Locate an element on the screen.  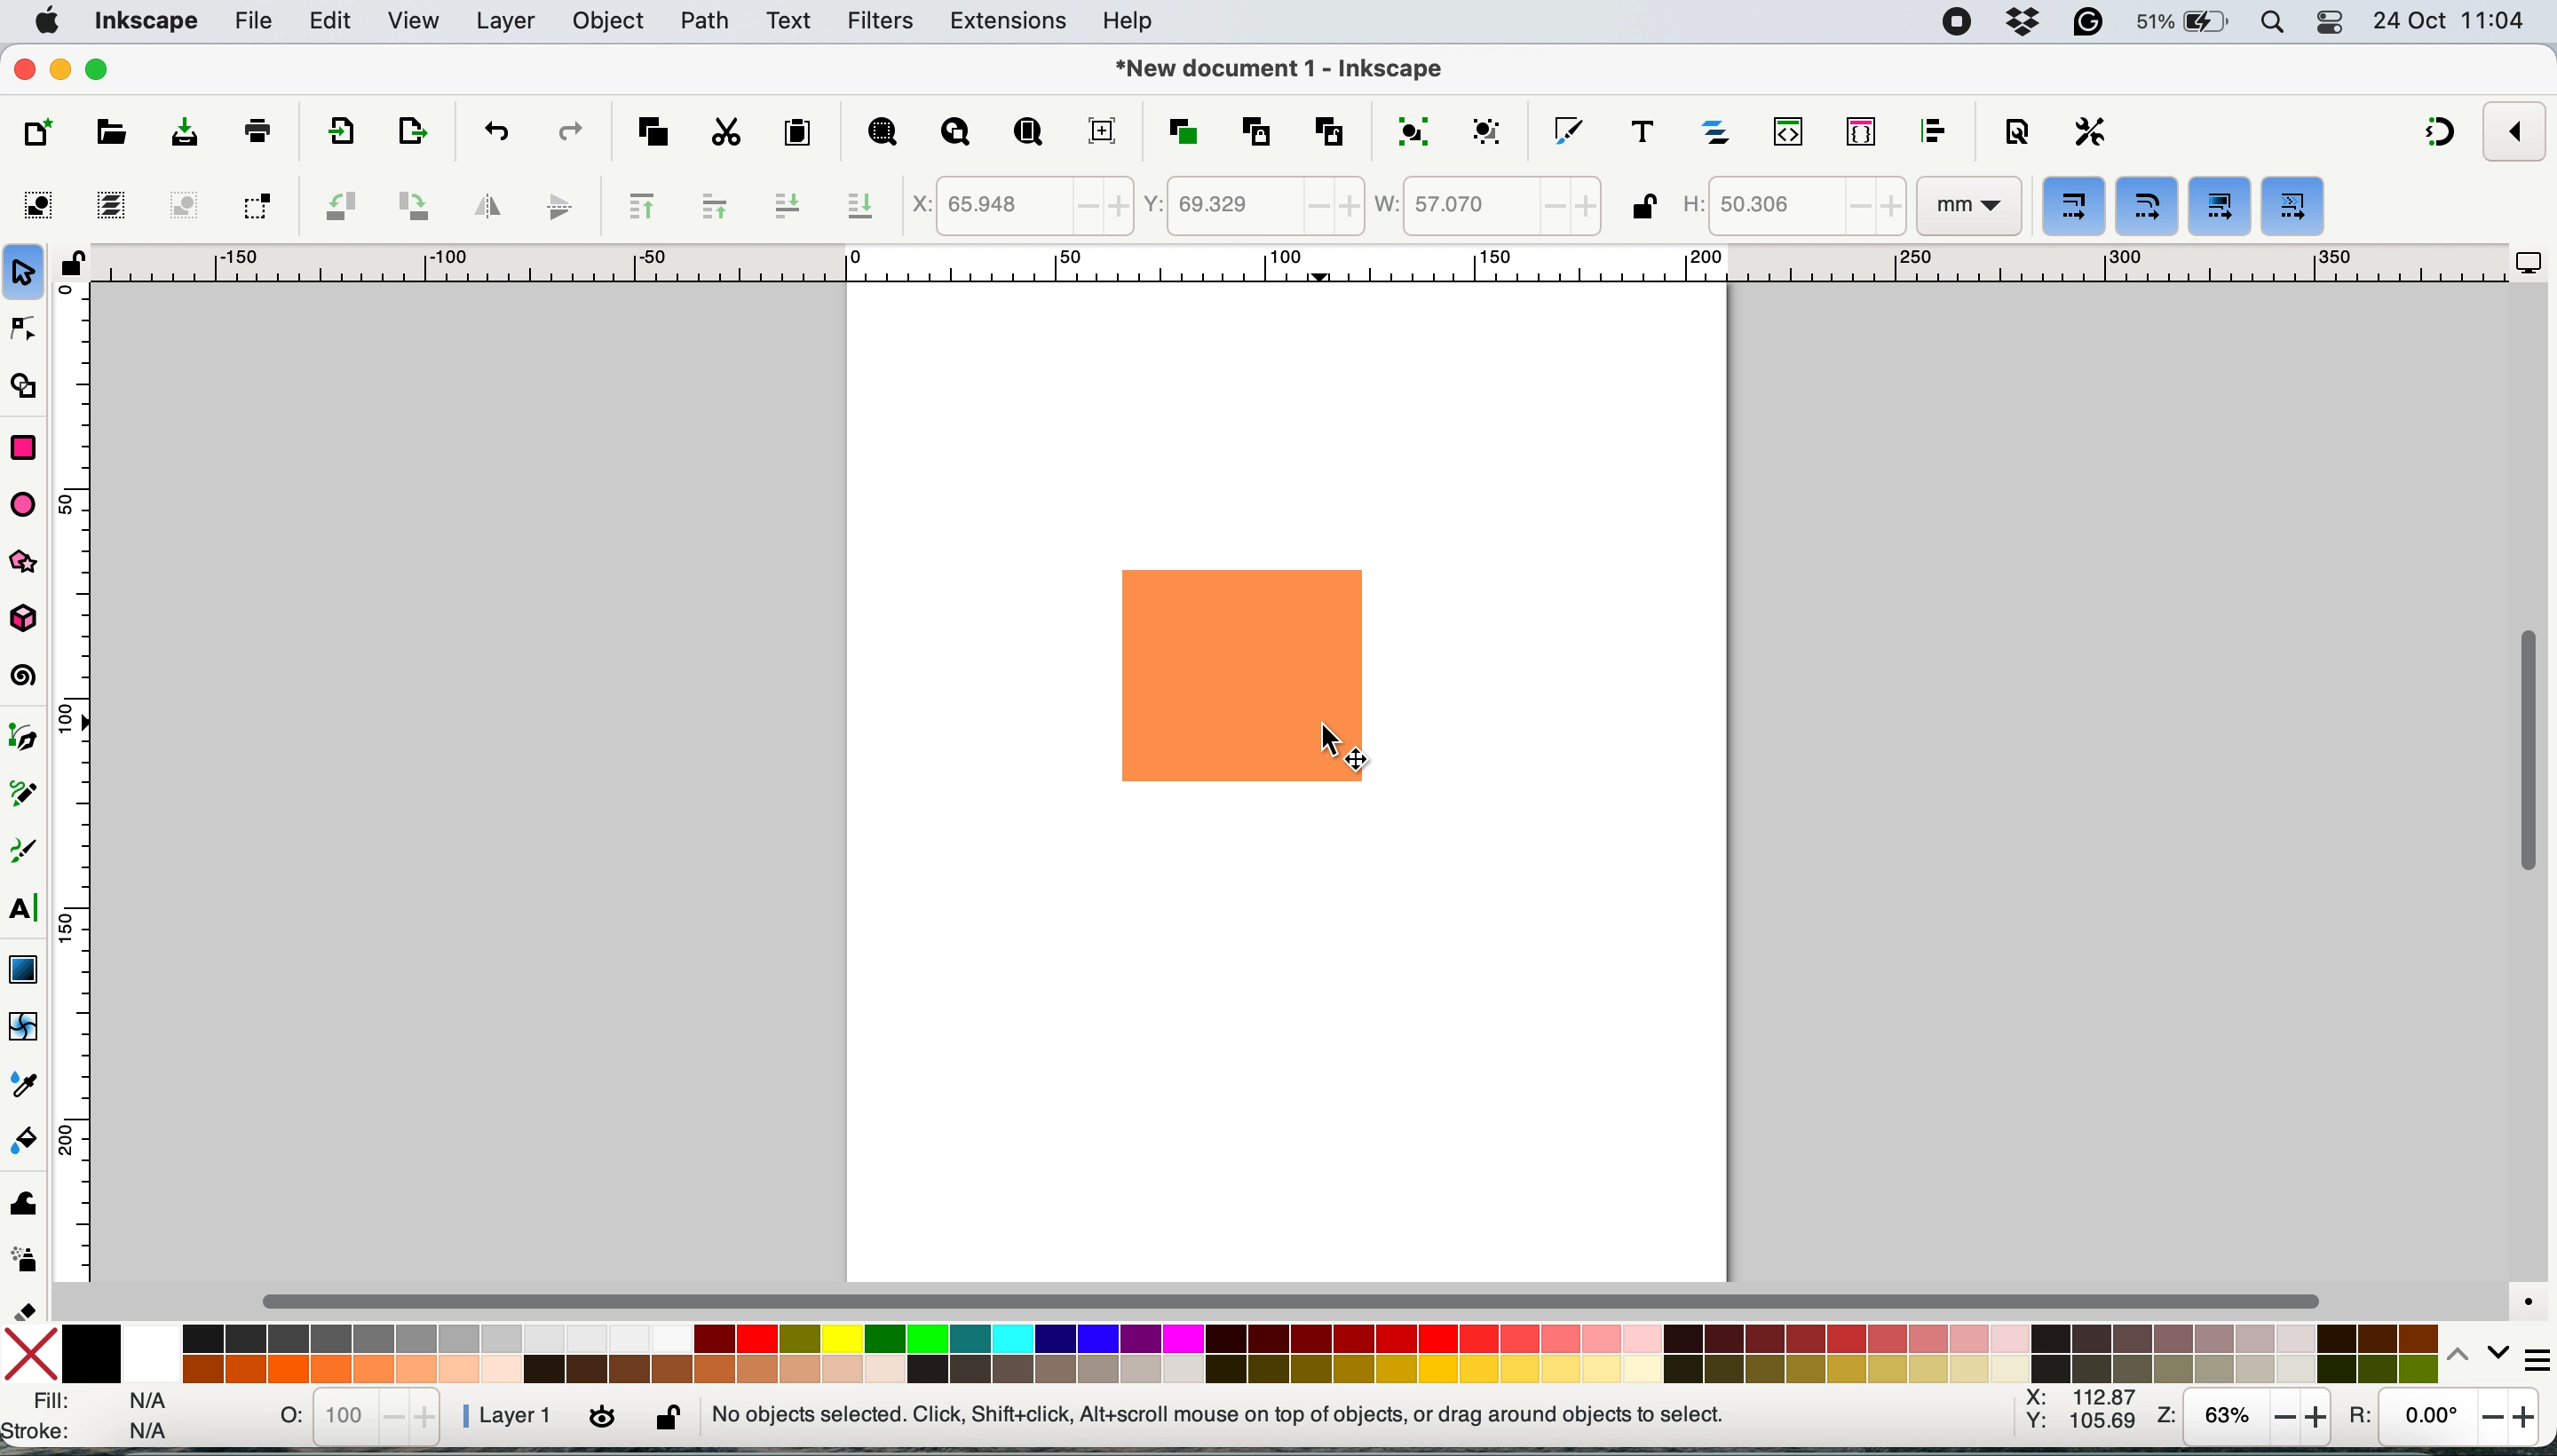
tweak tool is located at coordinates (23, 1199).